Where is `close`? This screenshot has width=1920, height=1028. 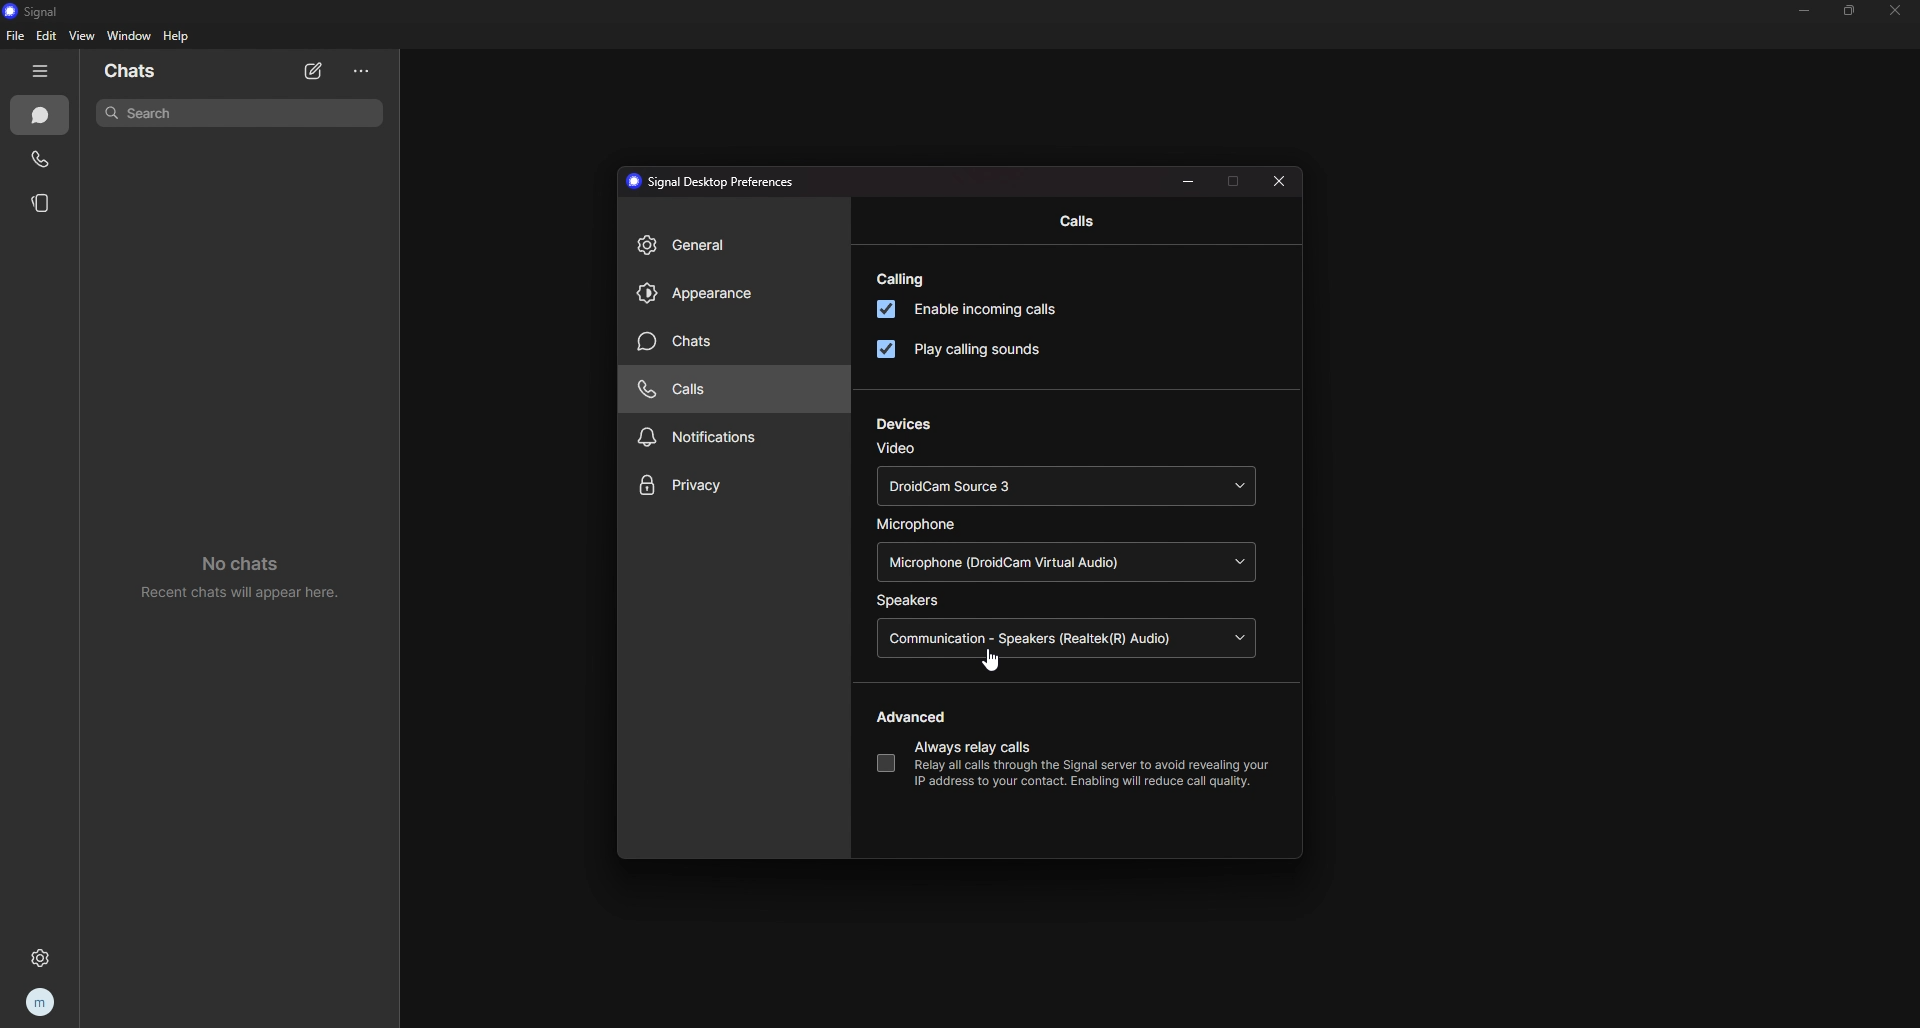 close is located at coordinates (1279, 181).